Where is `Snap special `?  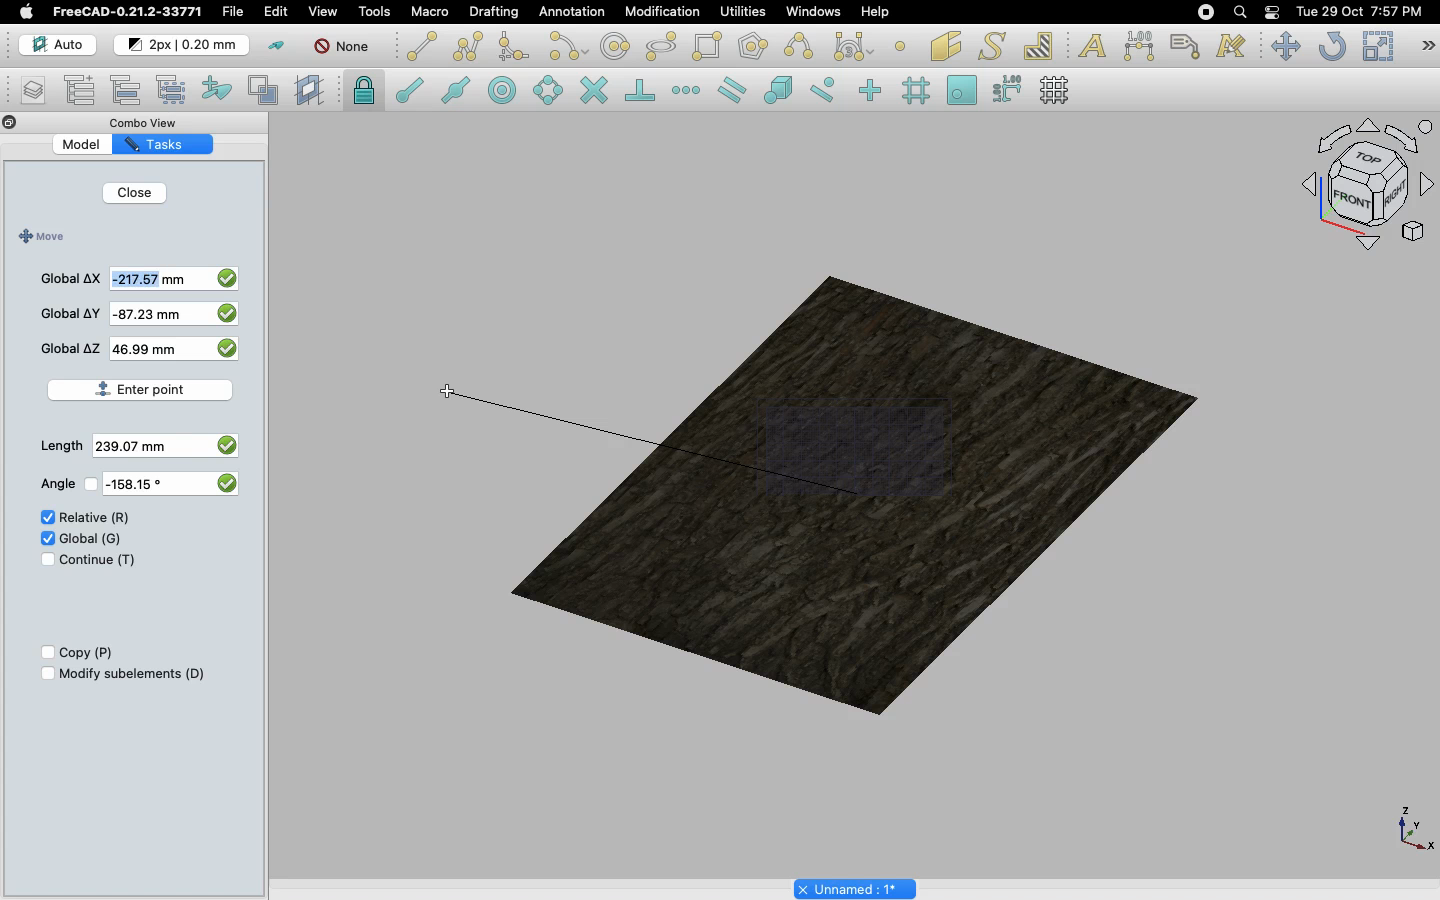 Snap special  is located at coordinates (782, 92).